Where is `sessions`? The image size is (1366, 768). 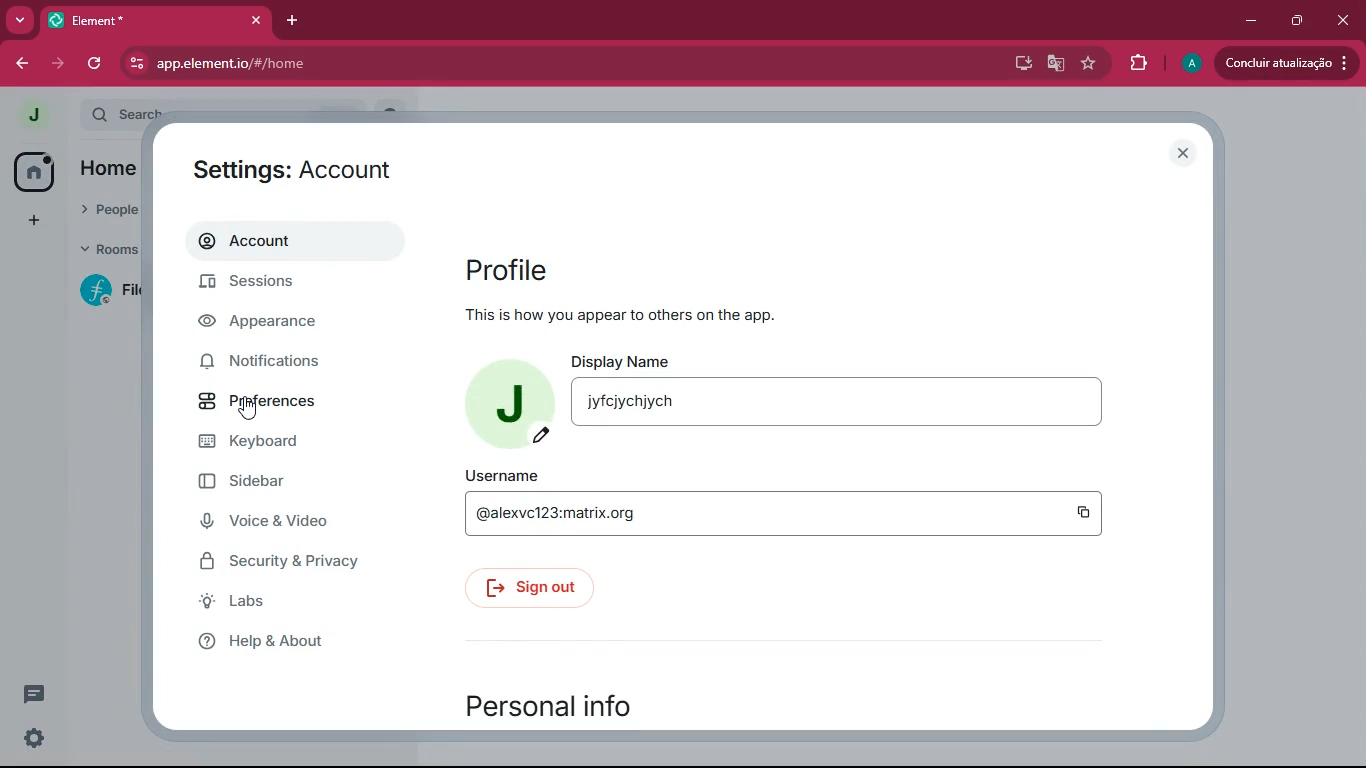 sessions is located at coordinates (273, 284).